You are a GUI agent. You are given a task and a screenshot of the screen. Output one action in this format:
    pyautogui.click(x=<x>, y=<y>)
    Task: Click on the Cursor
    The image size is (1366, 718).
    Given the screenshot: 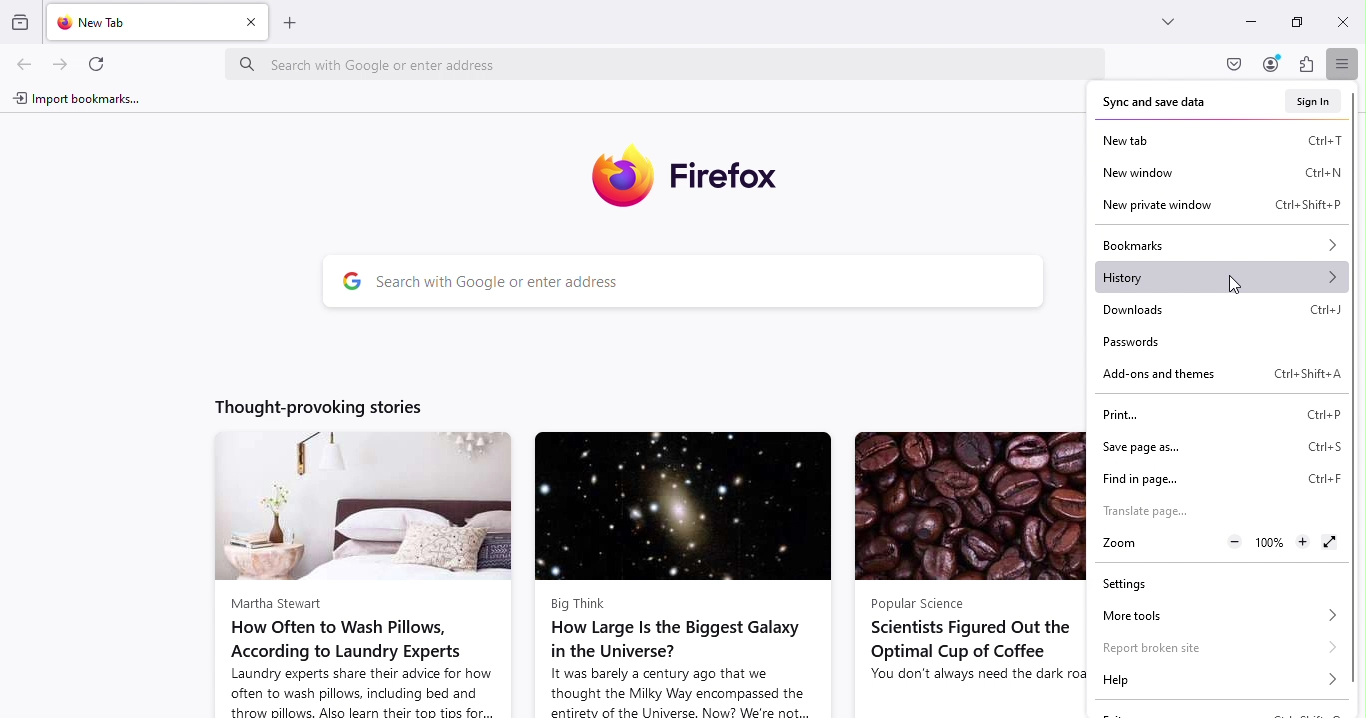 What is the action you would take?
    pyautogui.click(x=1238, y=284)
    